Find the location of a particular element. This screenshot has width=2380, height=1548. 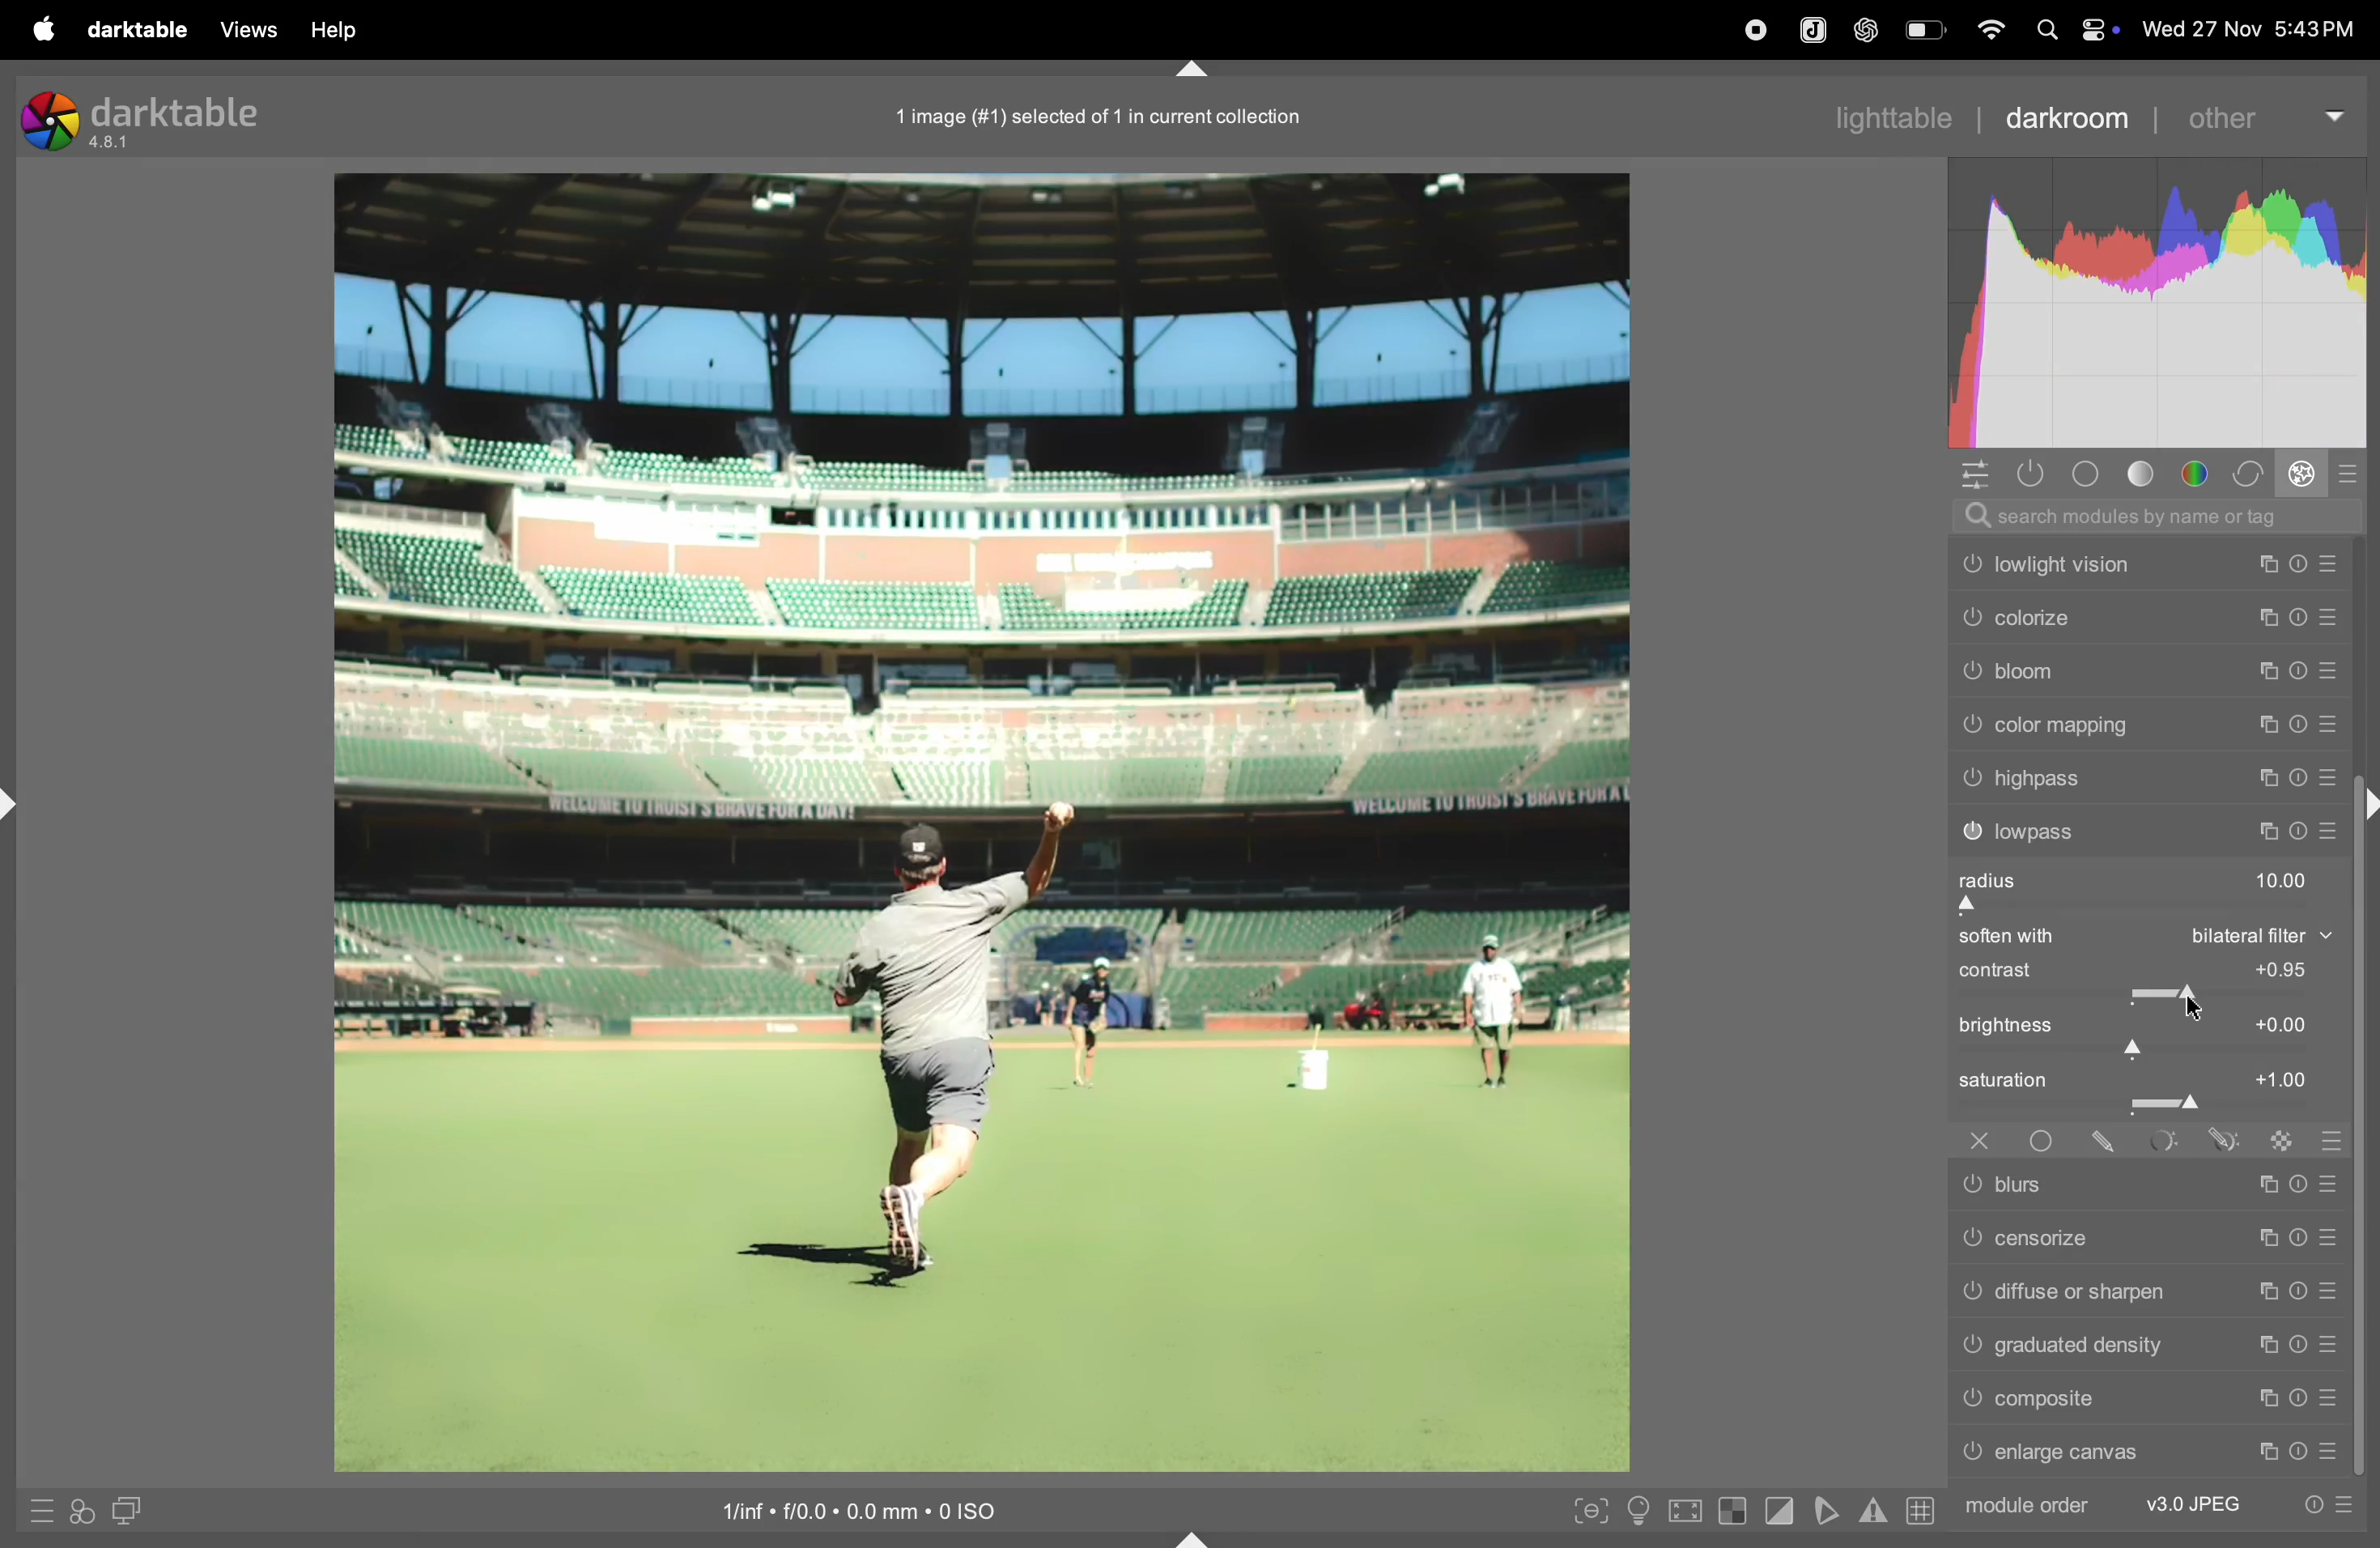

diffuse or sharpen is located at coordinates (2150, 1292).